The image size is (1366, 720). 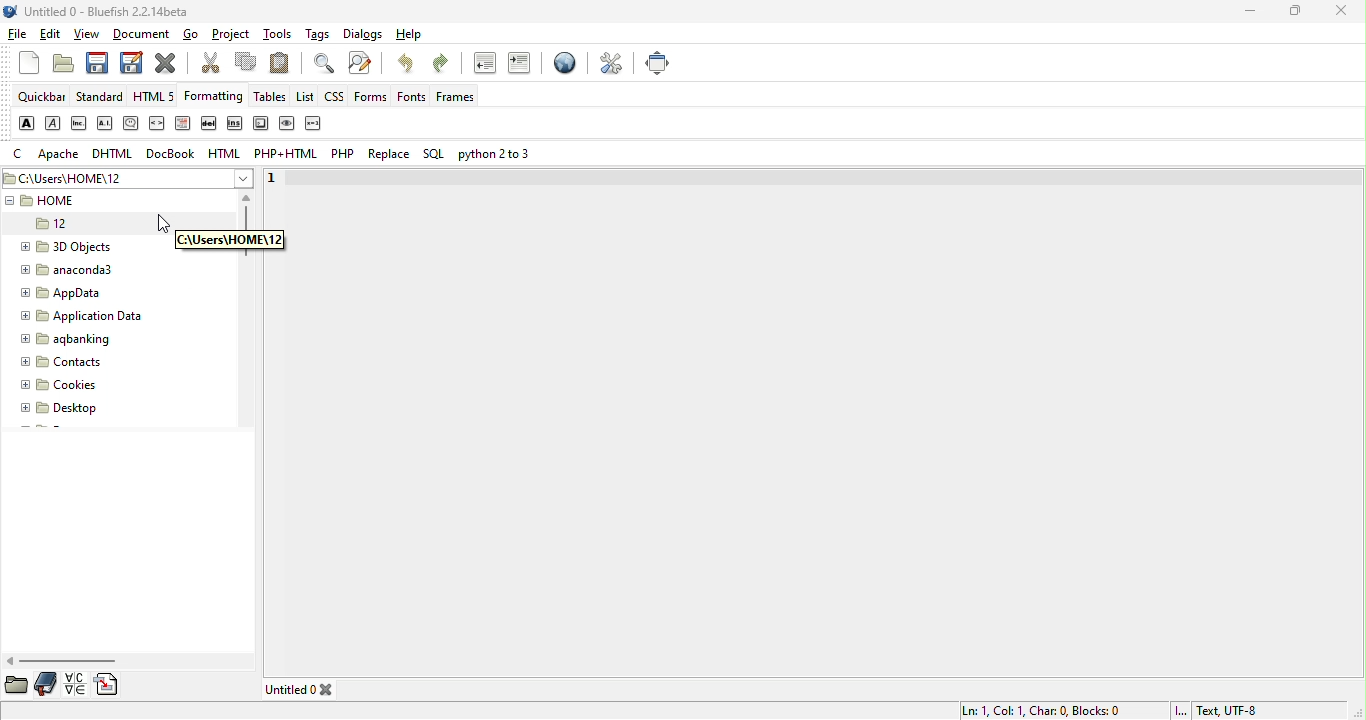 What do you see at coordinates (324, 65) in the screenshot?
I see `show find bar` at bounding box center [324, 65].